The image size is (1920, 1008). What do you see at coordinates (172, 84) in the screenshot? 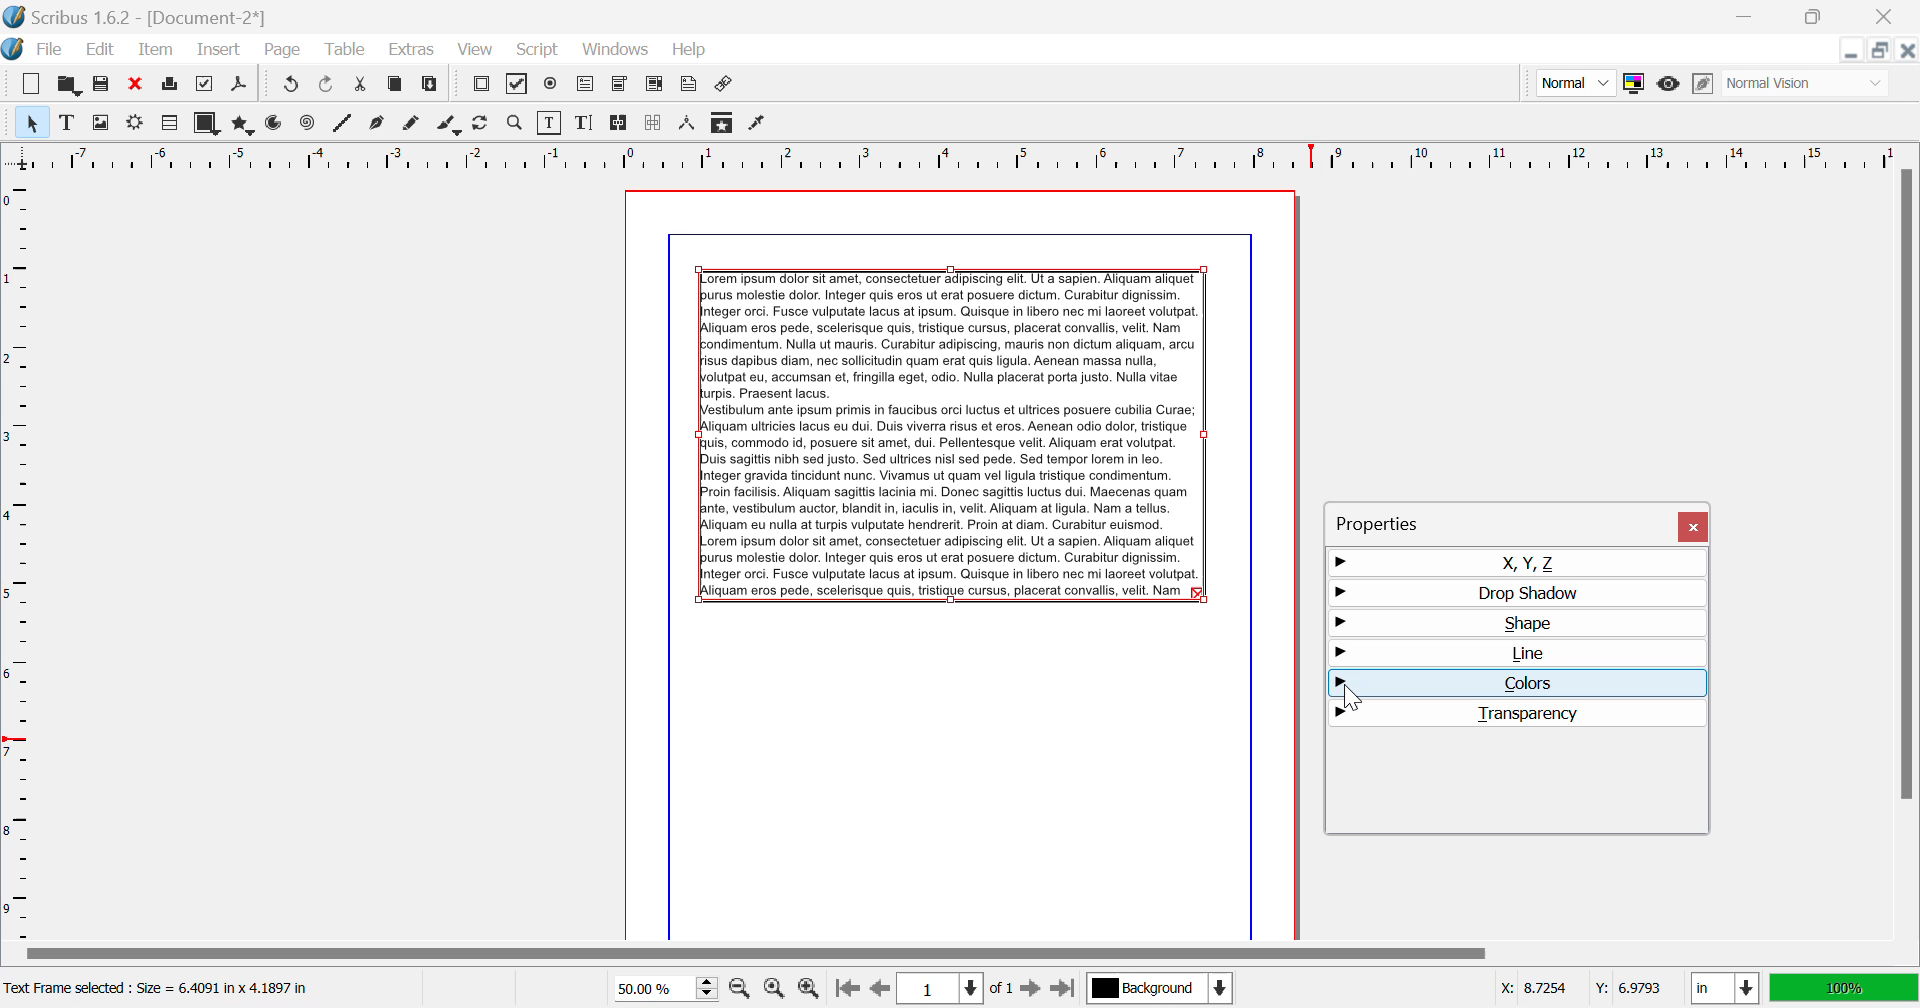
I see `Print` at bounding box center [172, 84].